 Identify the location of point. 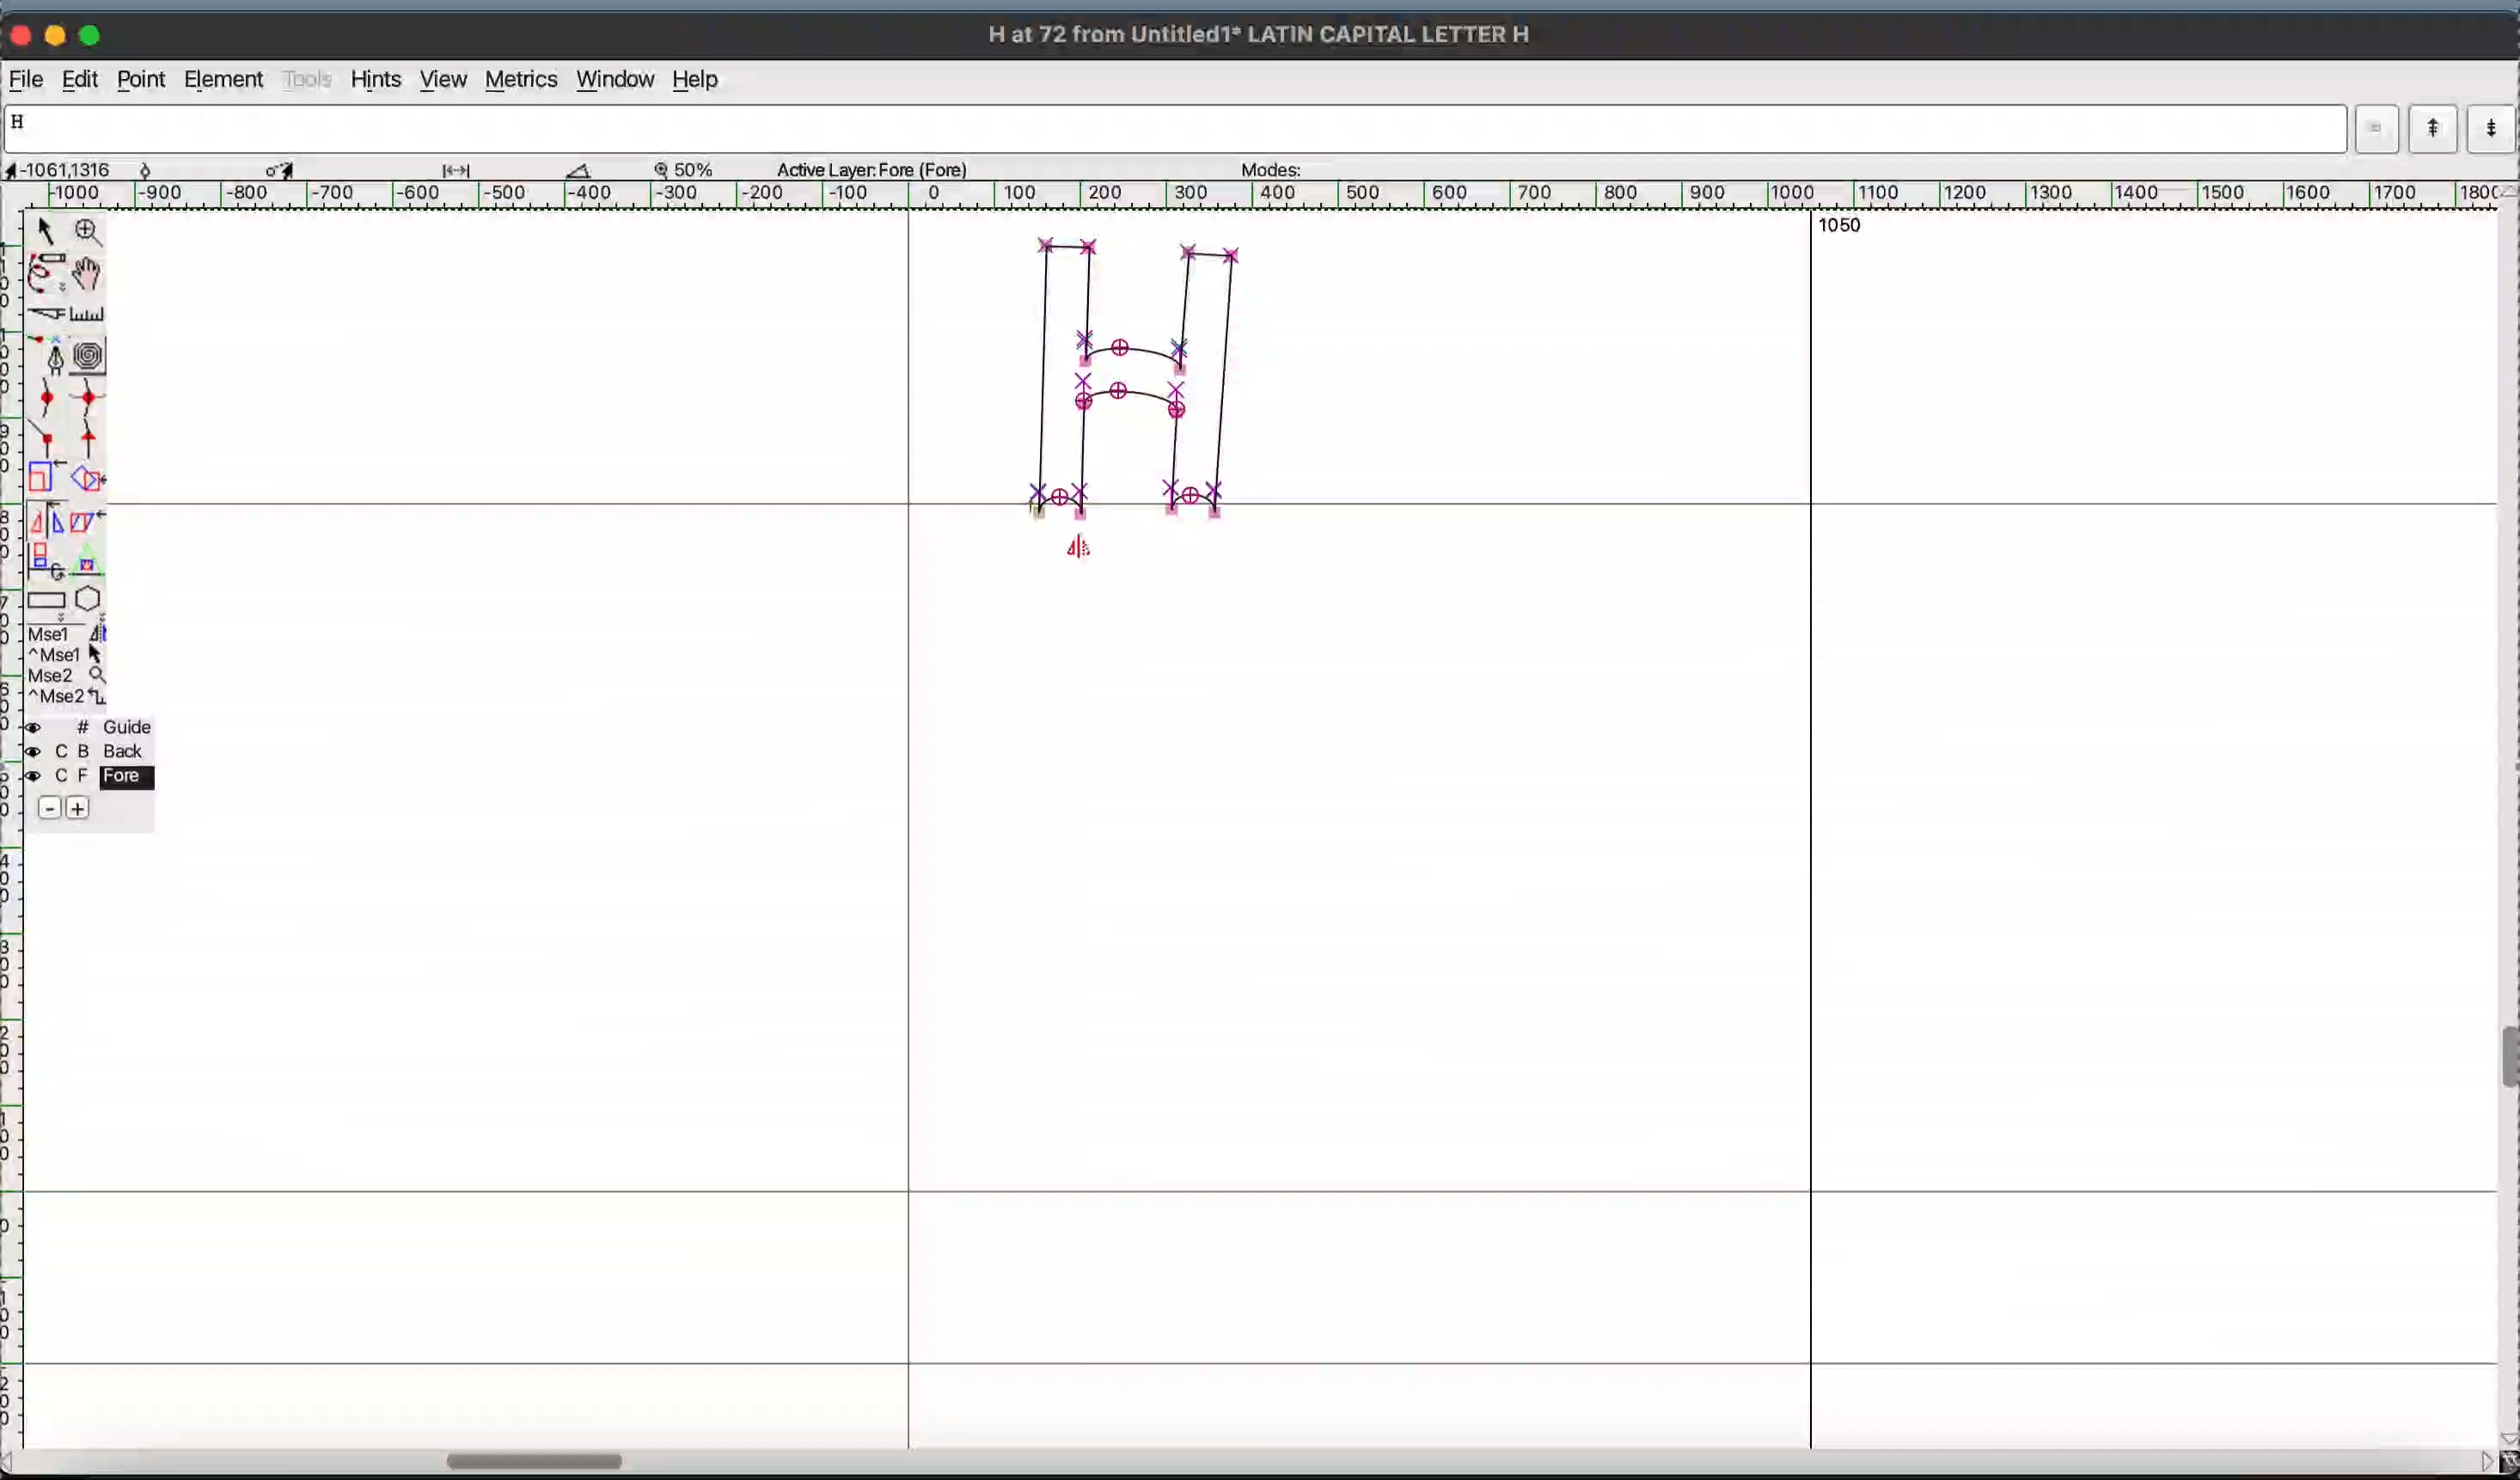
(46, 229).